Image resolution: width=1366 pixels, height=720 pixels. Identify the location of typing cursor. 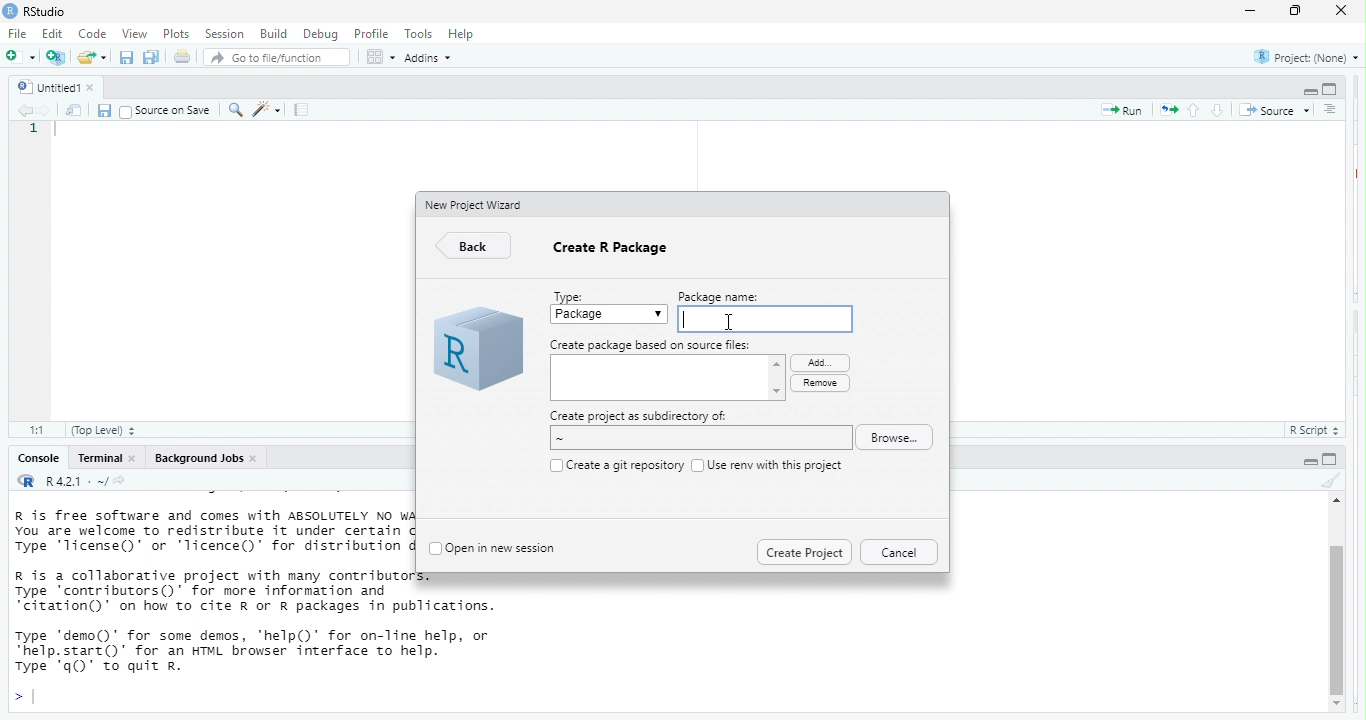
(688, 319).